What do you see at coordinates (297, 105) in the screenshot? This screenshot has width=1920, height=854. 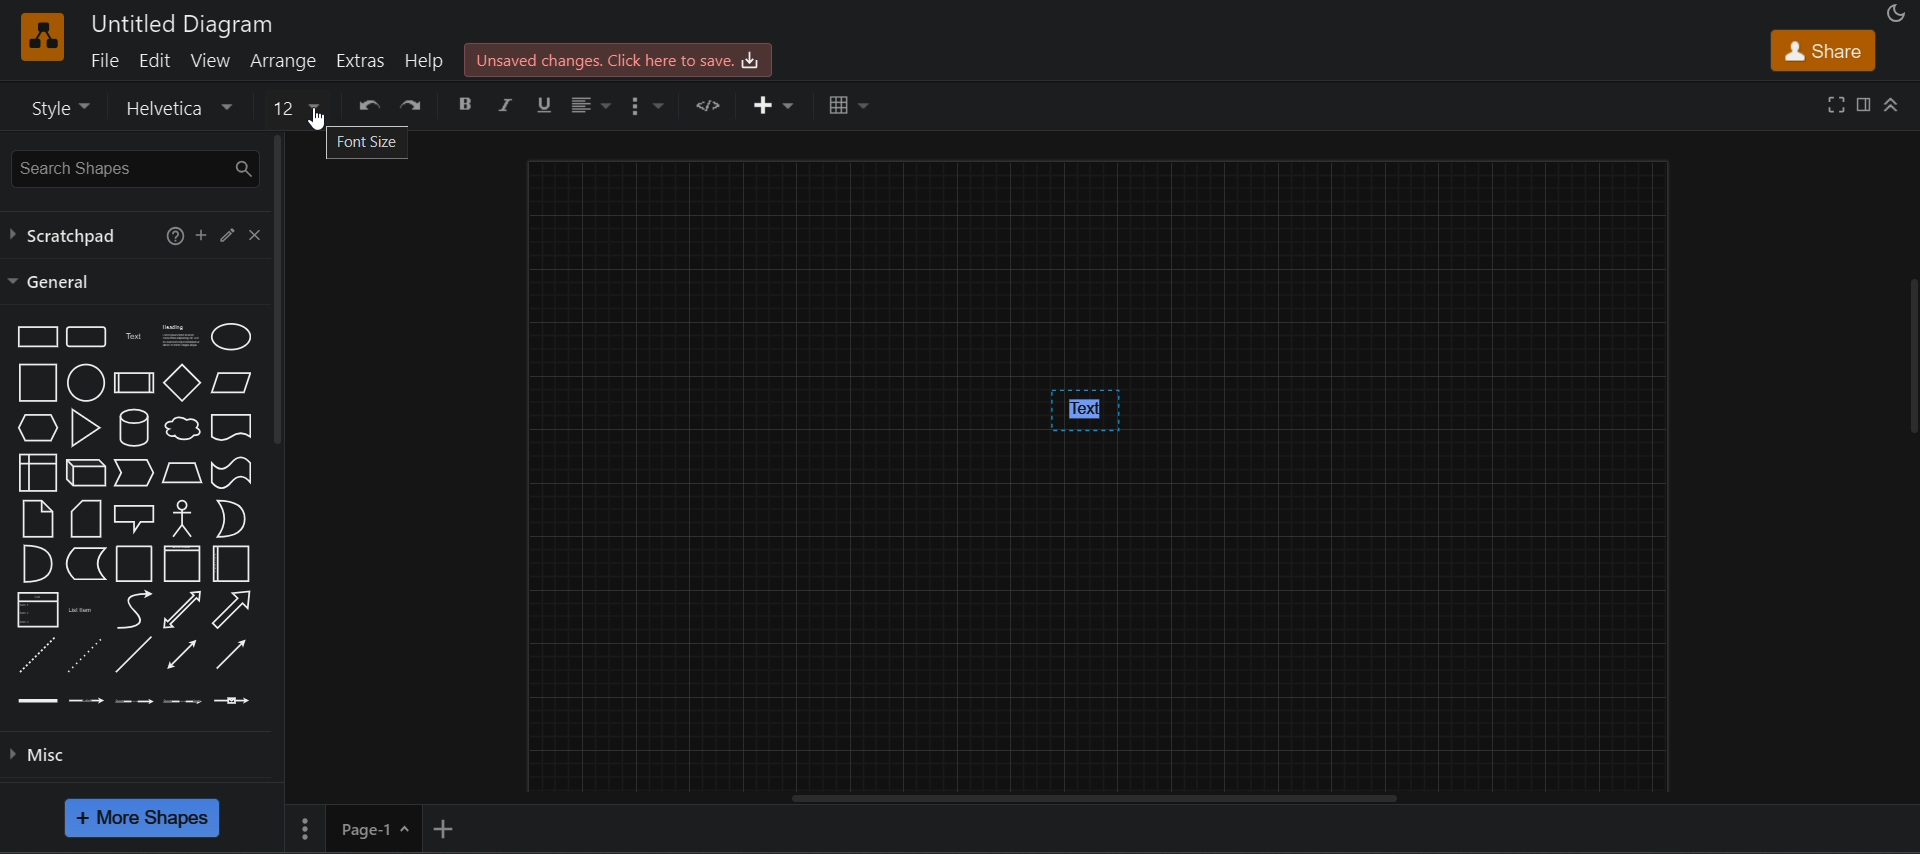 I see `font size` at bounding box center [297, 105].